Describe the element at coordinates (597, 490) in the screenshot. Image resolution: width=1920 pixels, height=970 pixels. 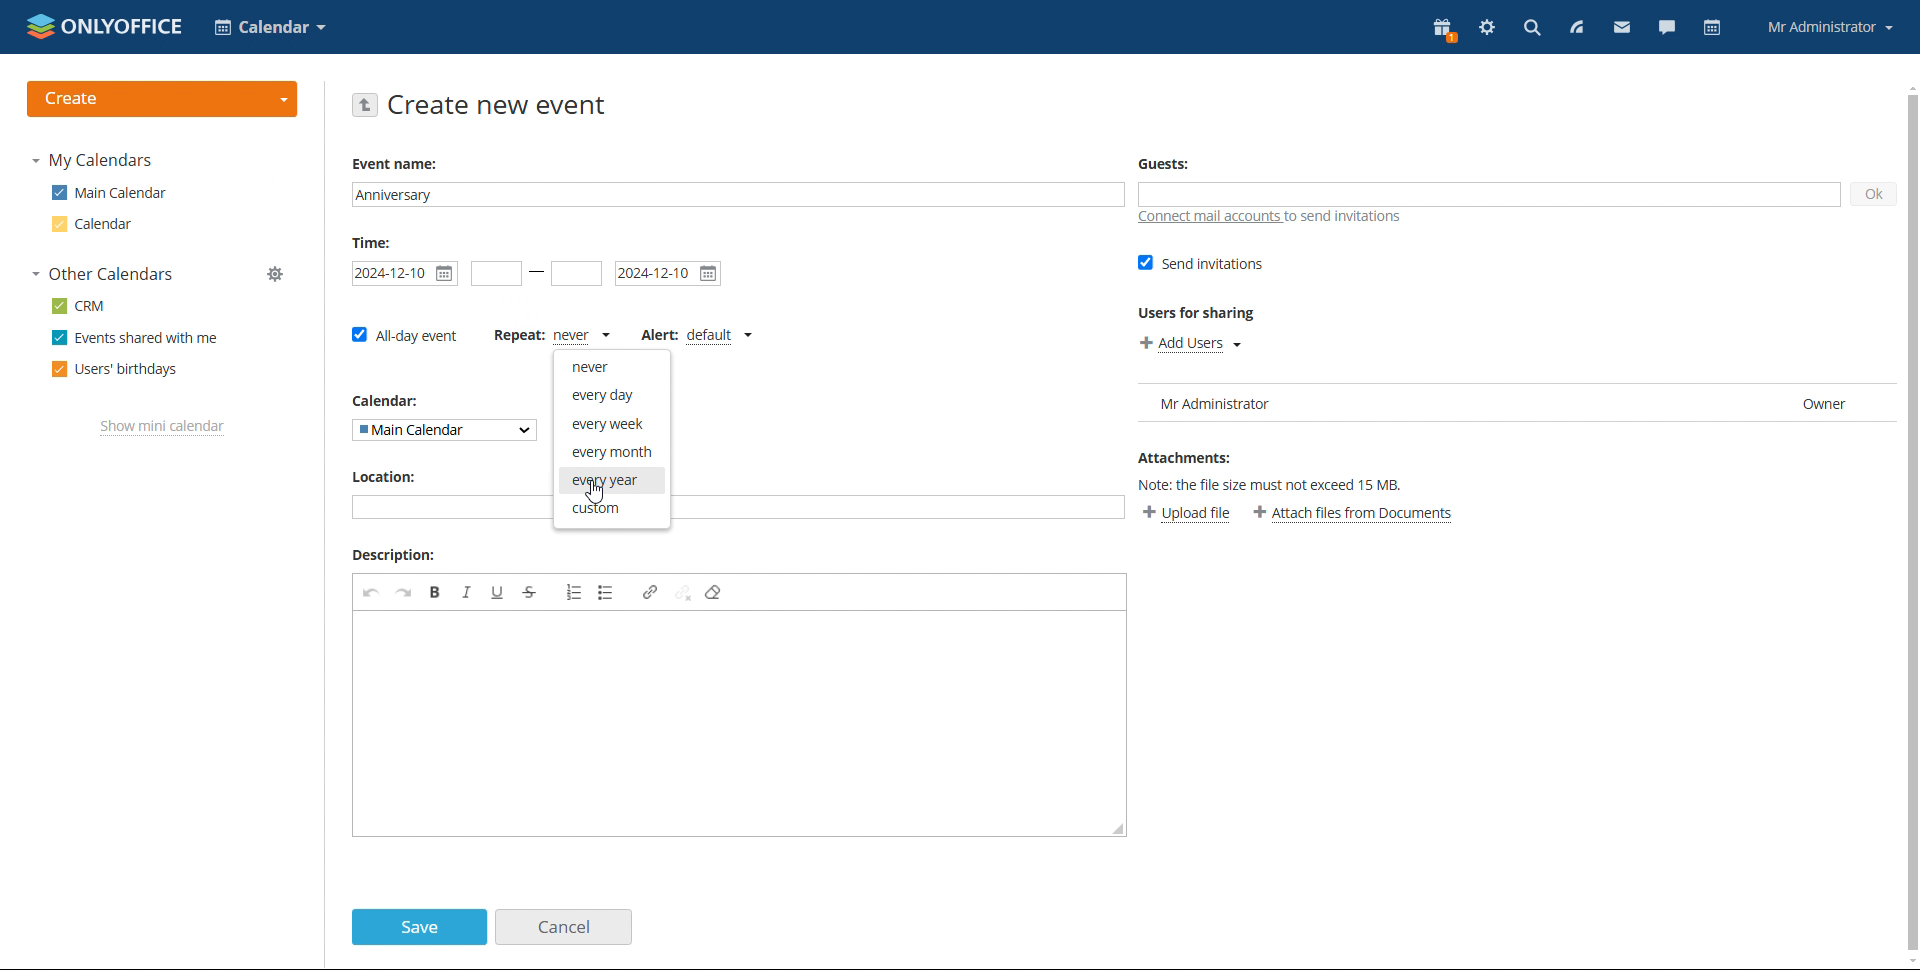
I see `cursor` at that location.